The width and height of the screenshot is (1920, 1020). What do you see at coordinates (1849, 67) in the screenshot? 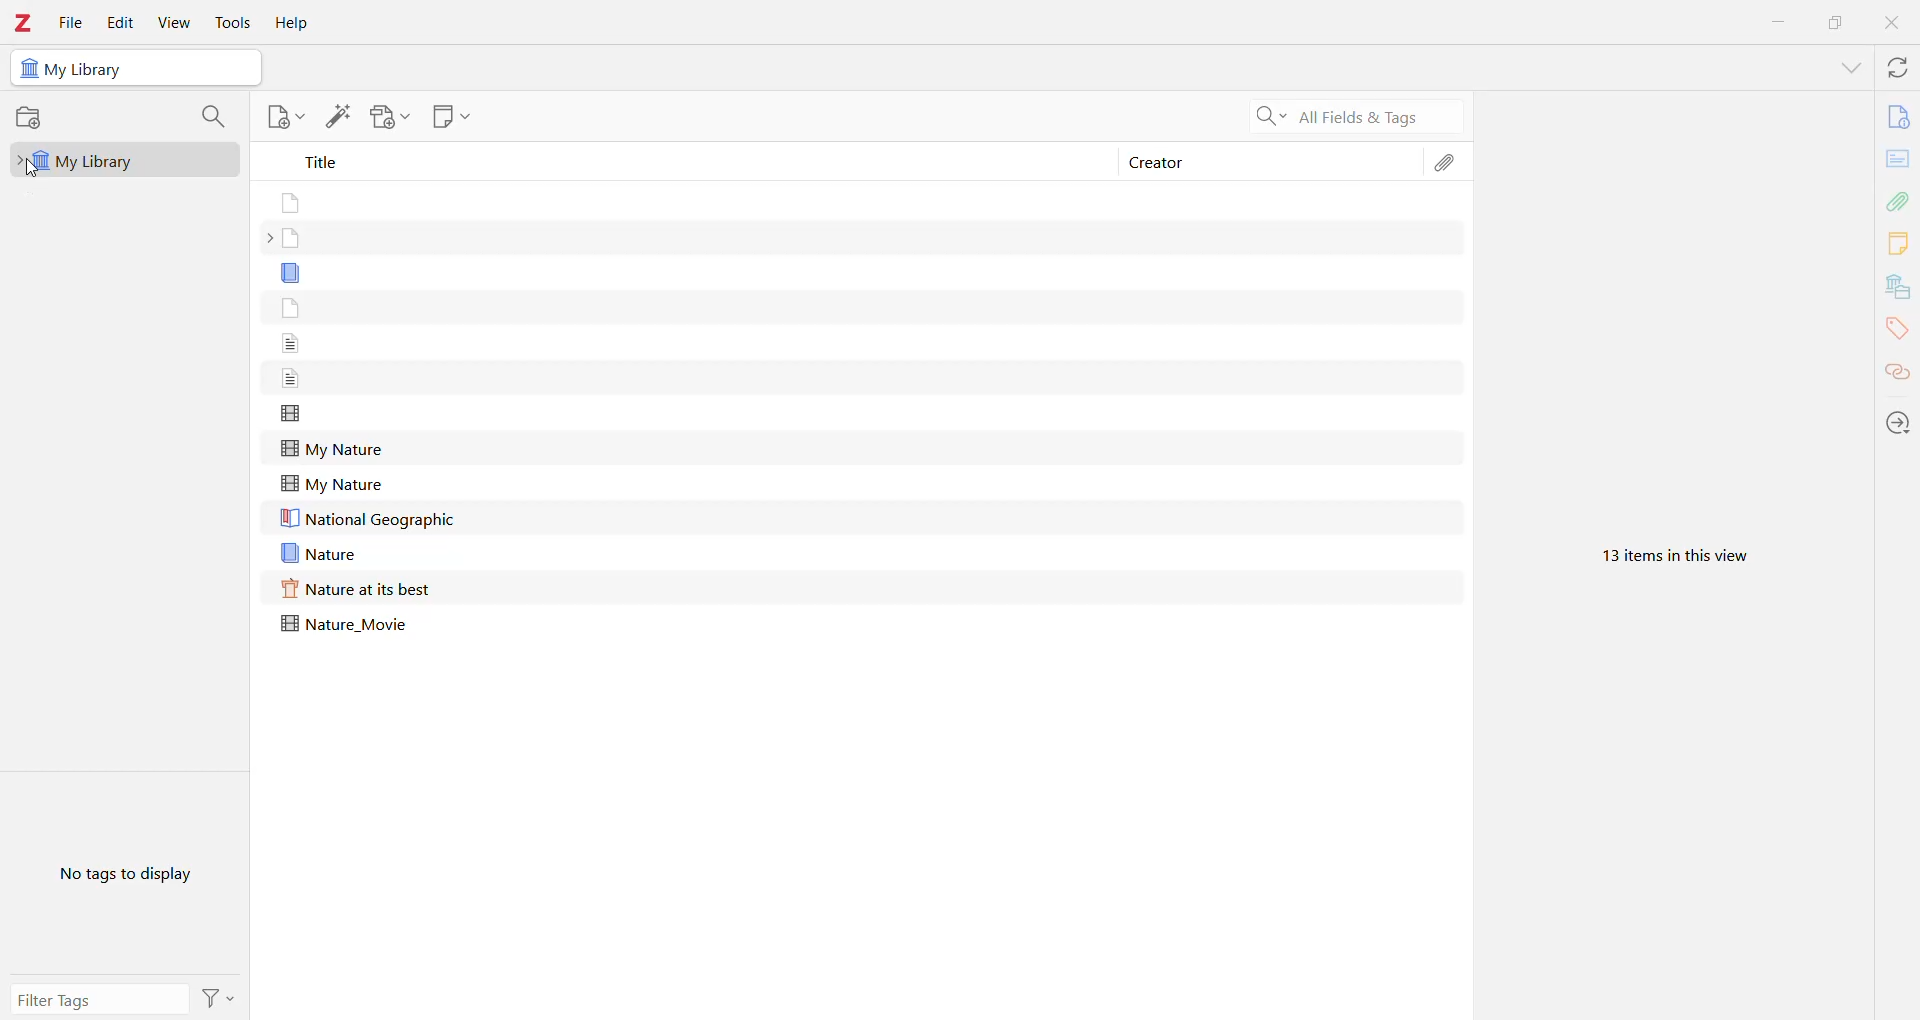
I see `List all Tabs` at bounding box center [1849, 67].